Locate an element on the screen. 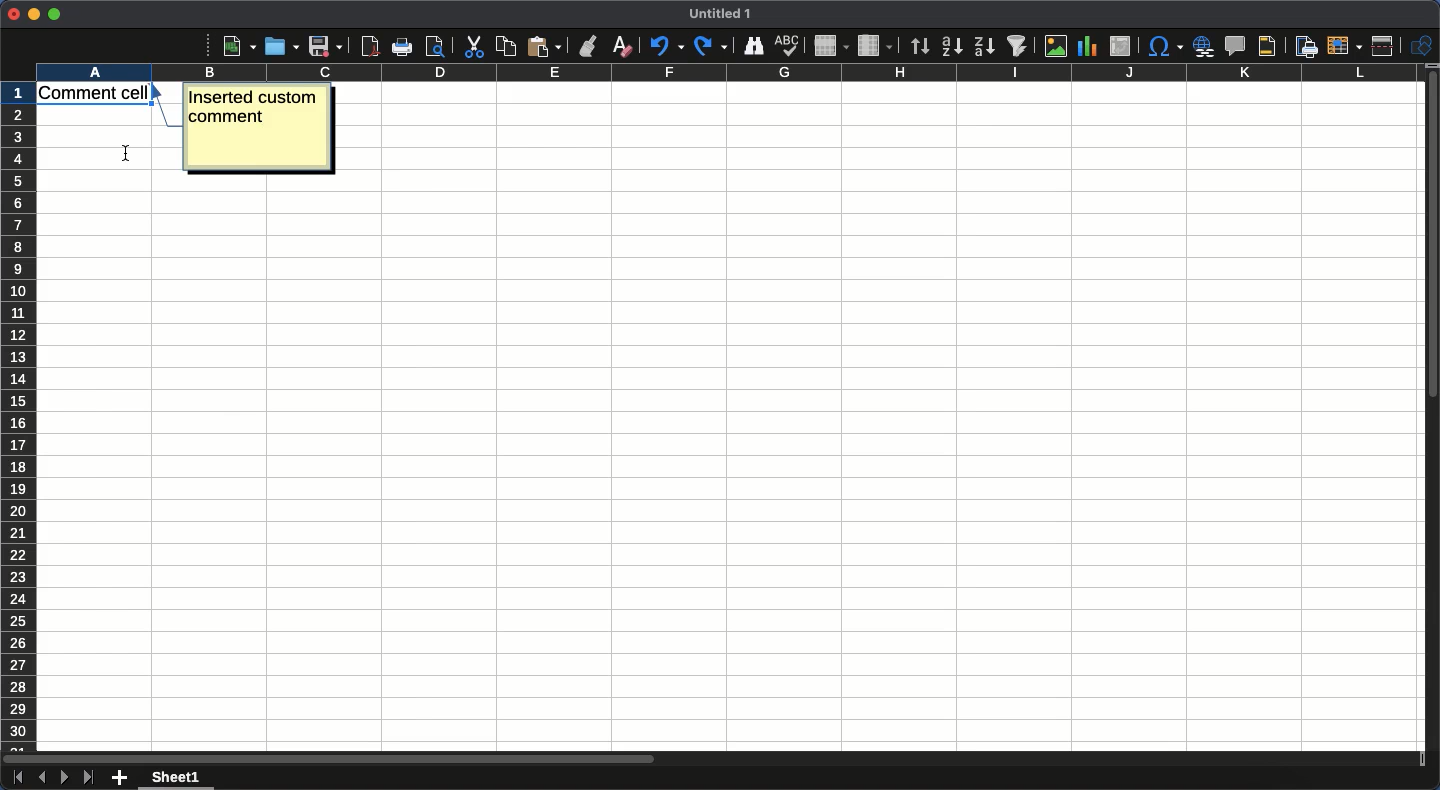  Column is located at coordinates (877, 45).